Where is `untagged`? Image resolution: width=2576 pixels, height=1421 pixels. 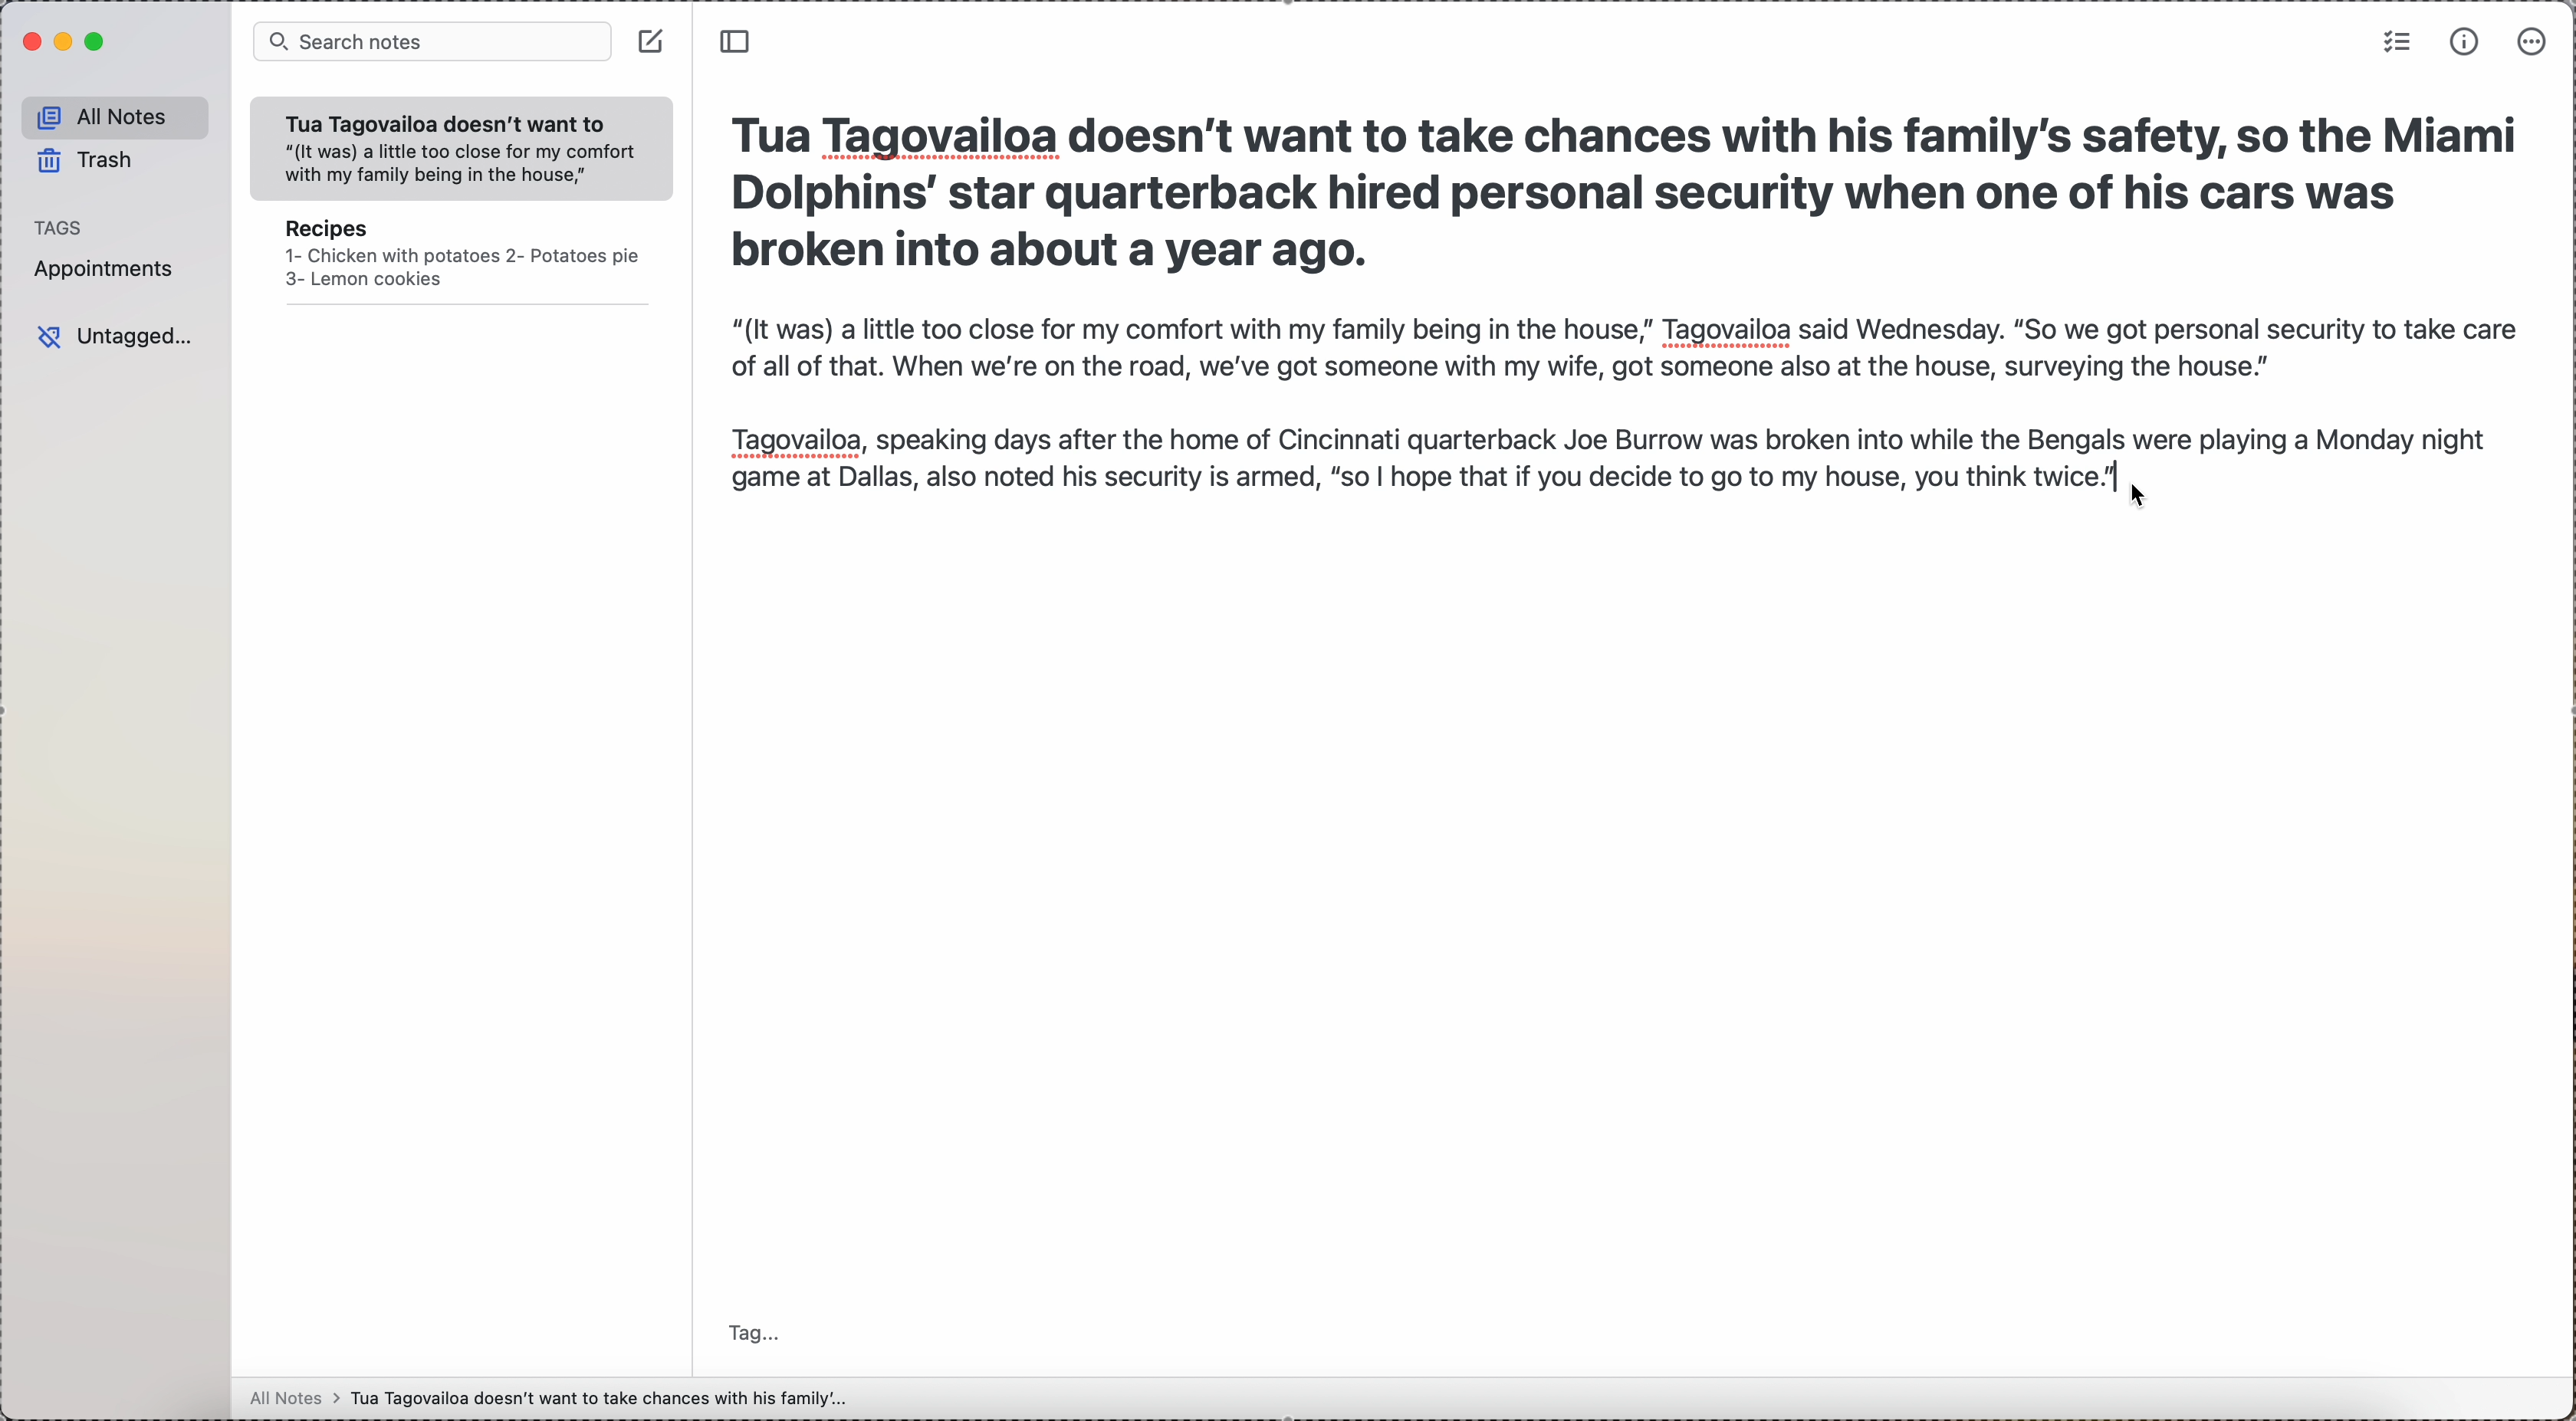
untagged is located at coordinates (116, 333).